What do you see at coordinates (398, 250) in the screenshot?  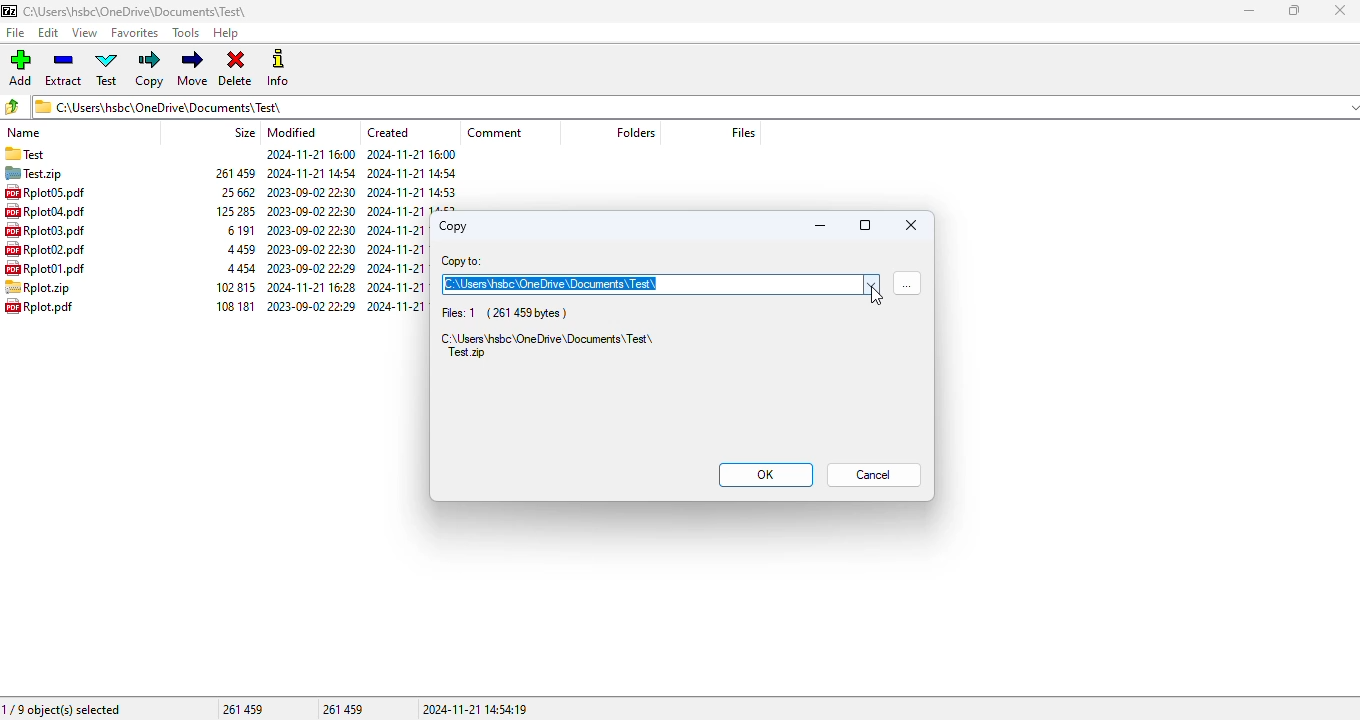 I see `created date & time` at bounding box center [398, 250].